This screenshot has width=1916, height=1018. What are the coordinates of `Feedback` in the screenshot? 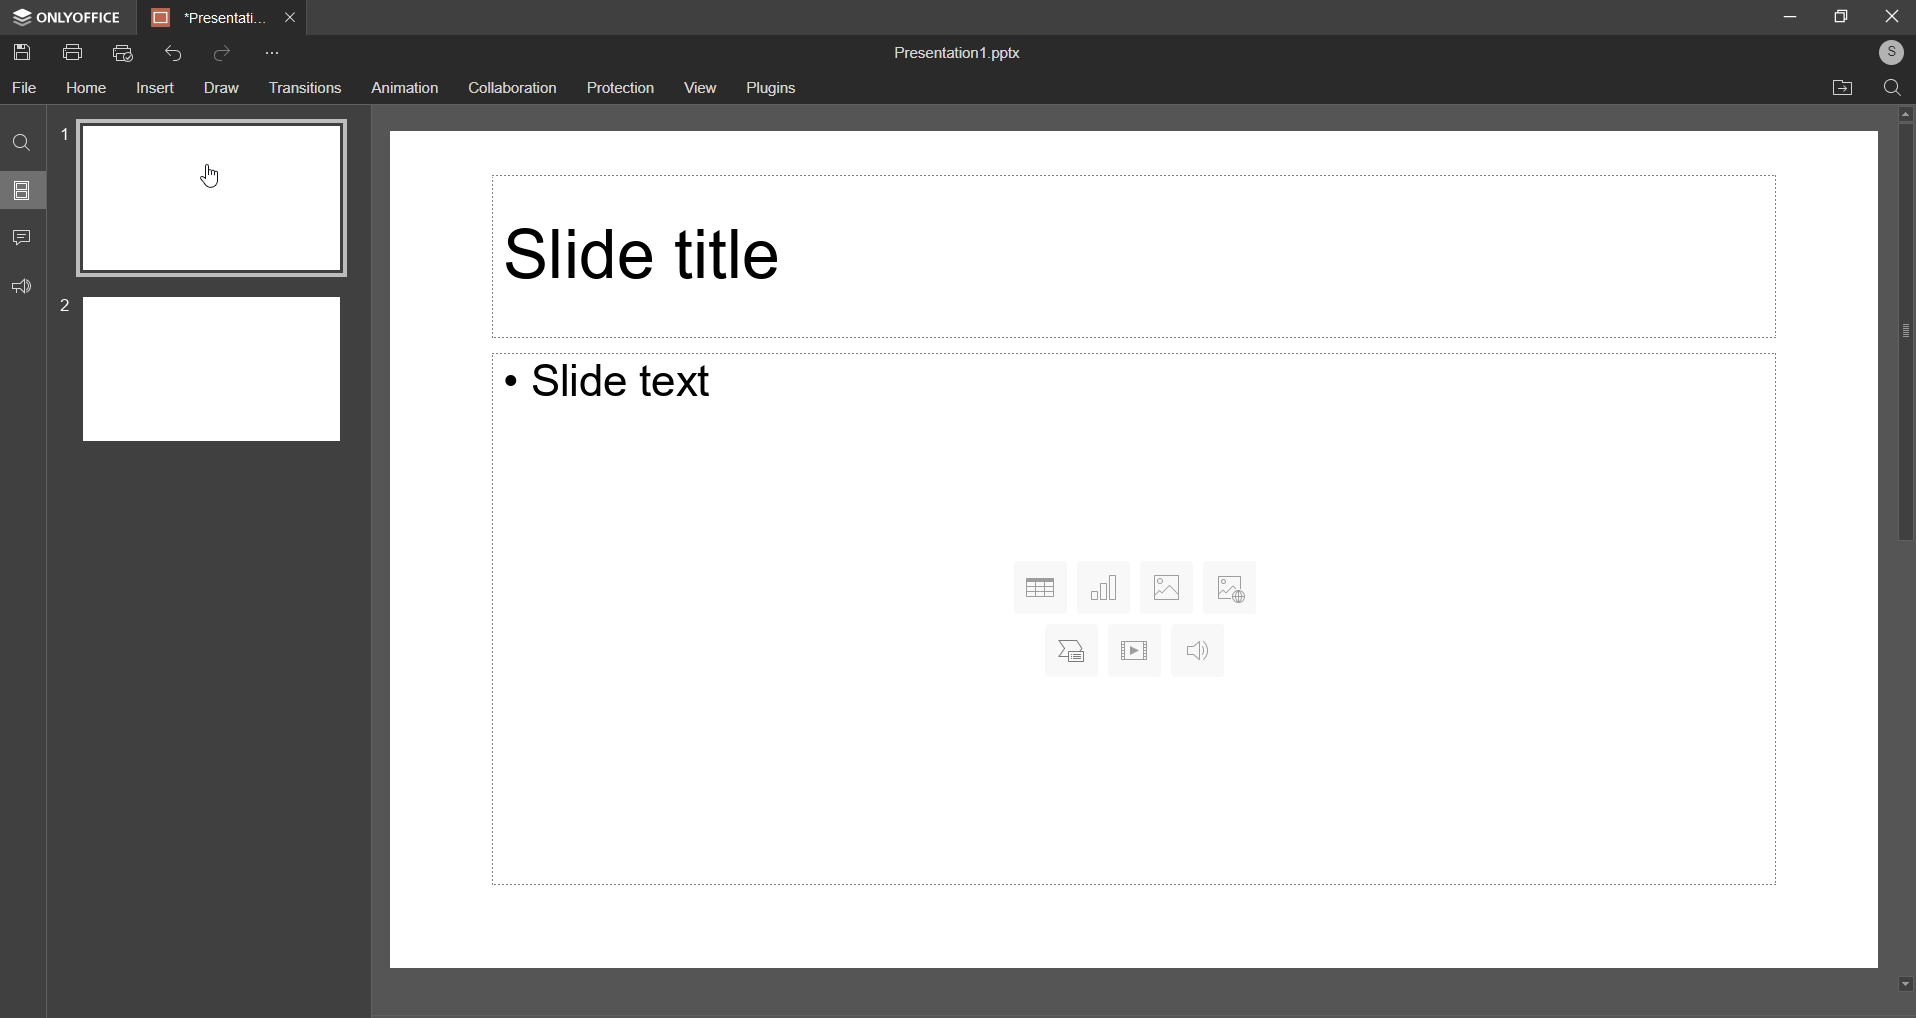 It's located at (25, 288).